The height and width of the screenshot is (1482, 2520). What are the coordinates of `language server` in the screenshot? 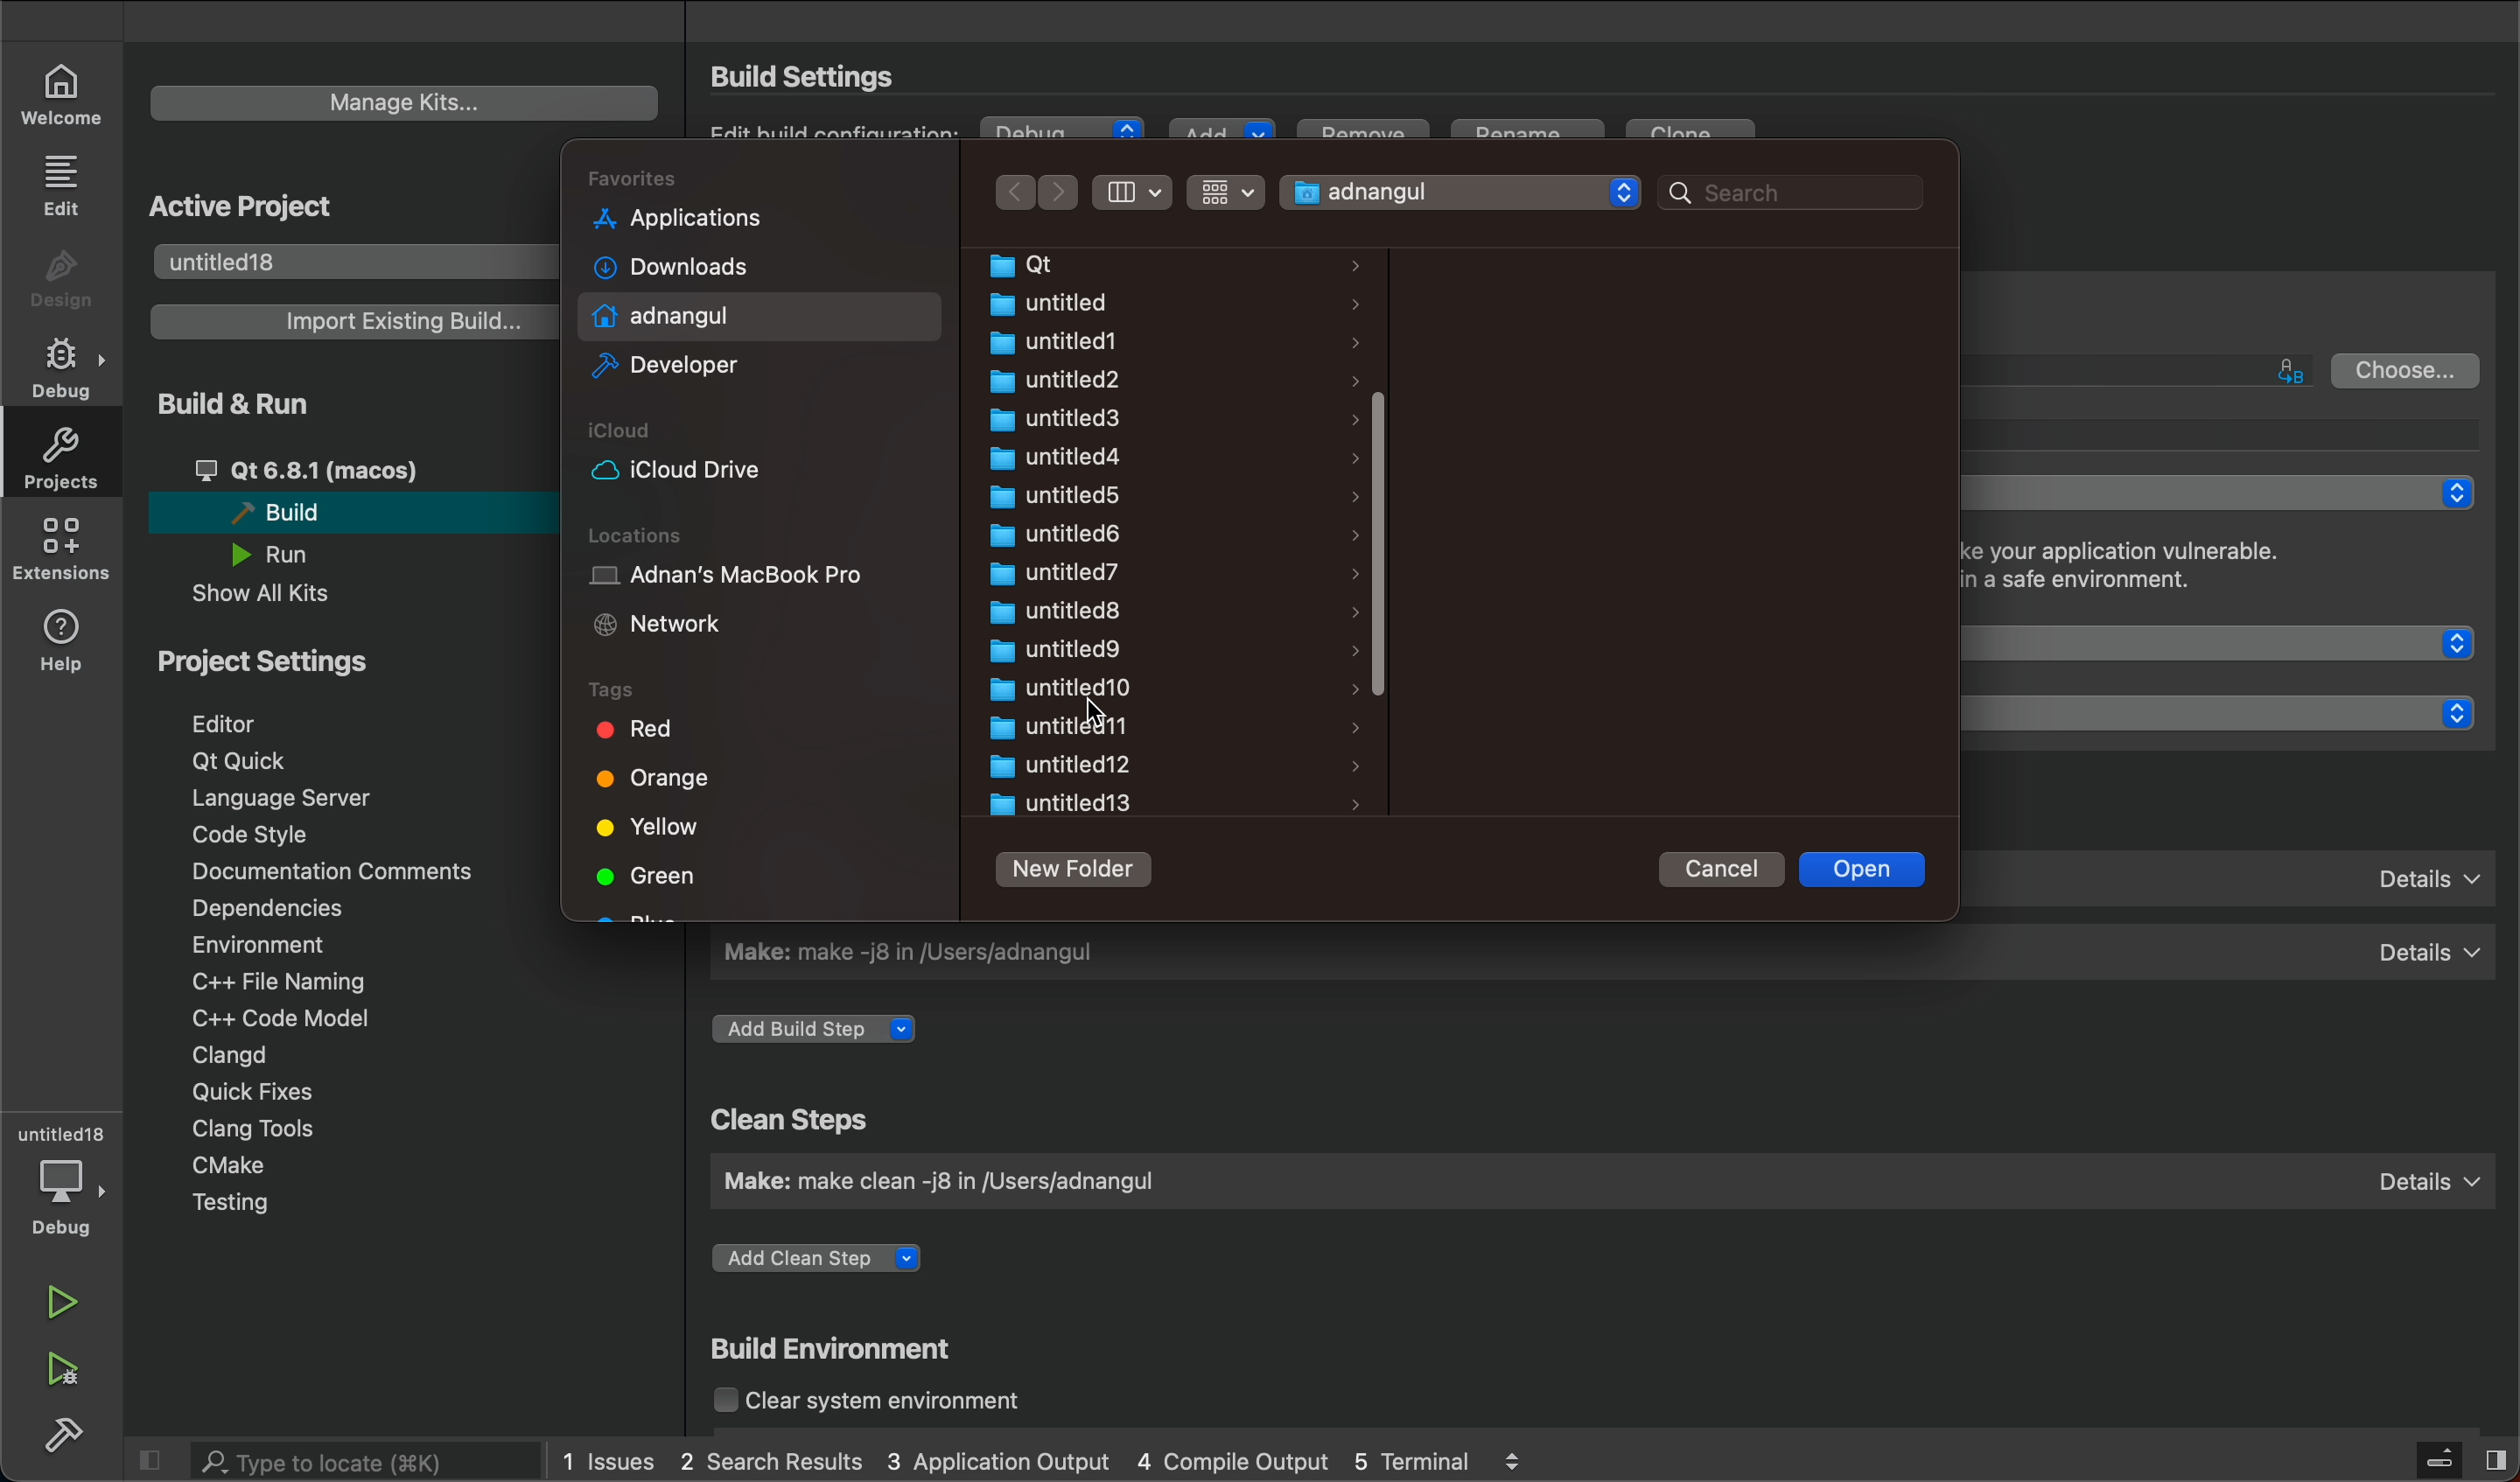 It's located at (295, 801).